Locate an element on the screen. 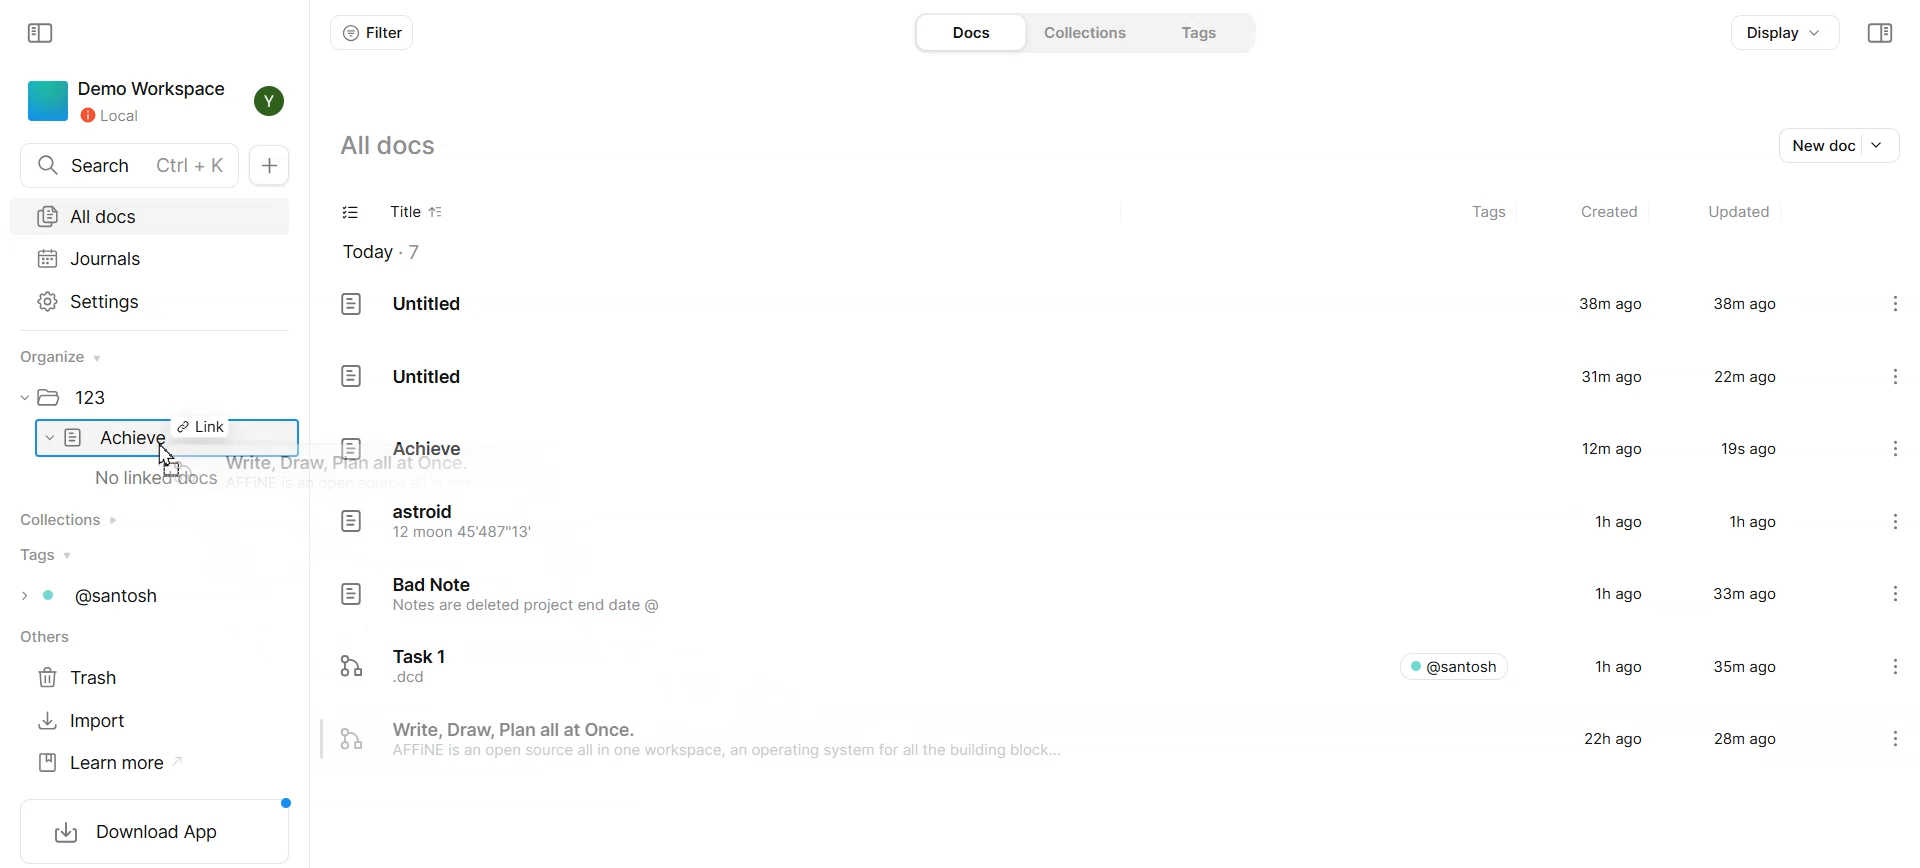 The width and height of the screenshot is (1920, 868). Settings is located at coordinates (1876, 305).